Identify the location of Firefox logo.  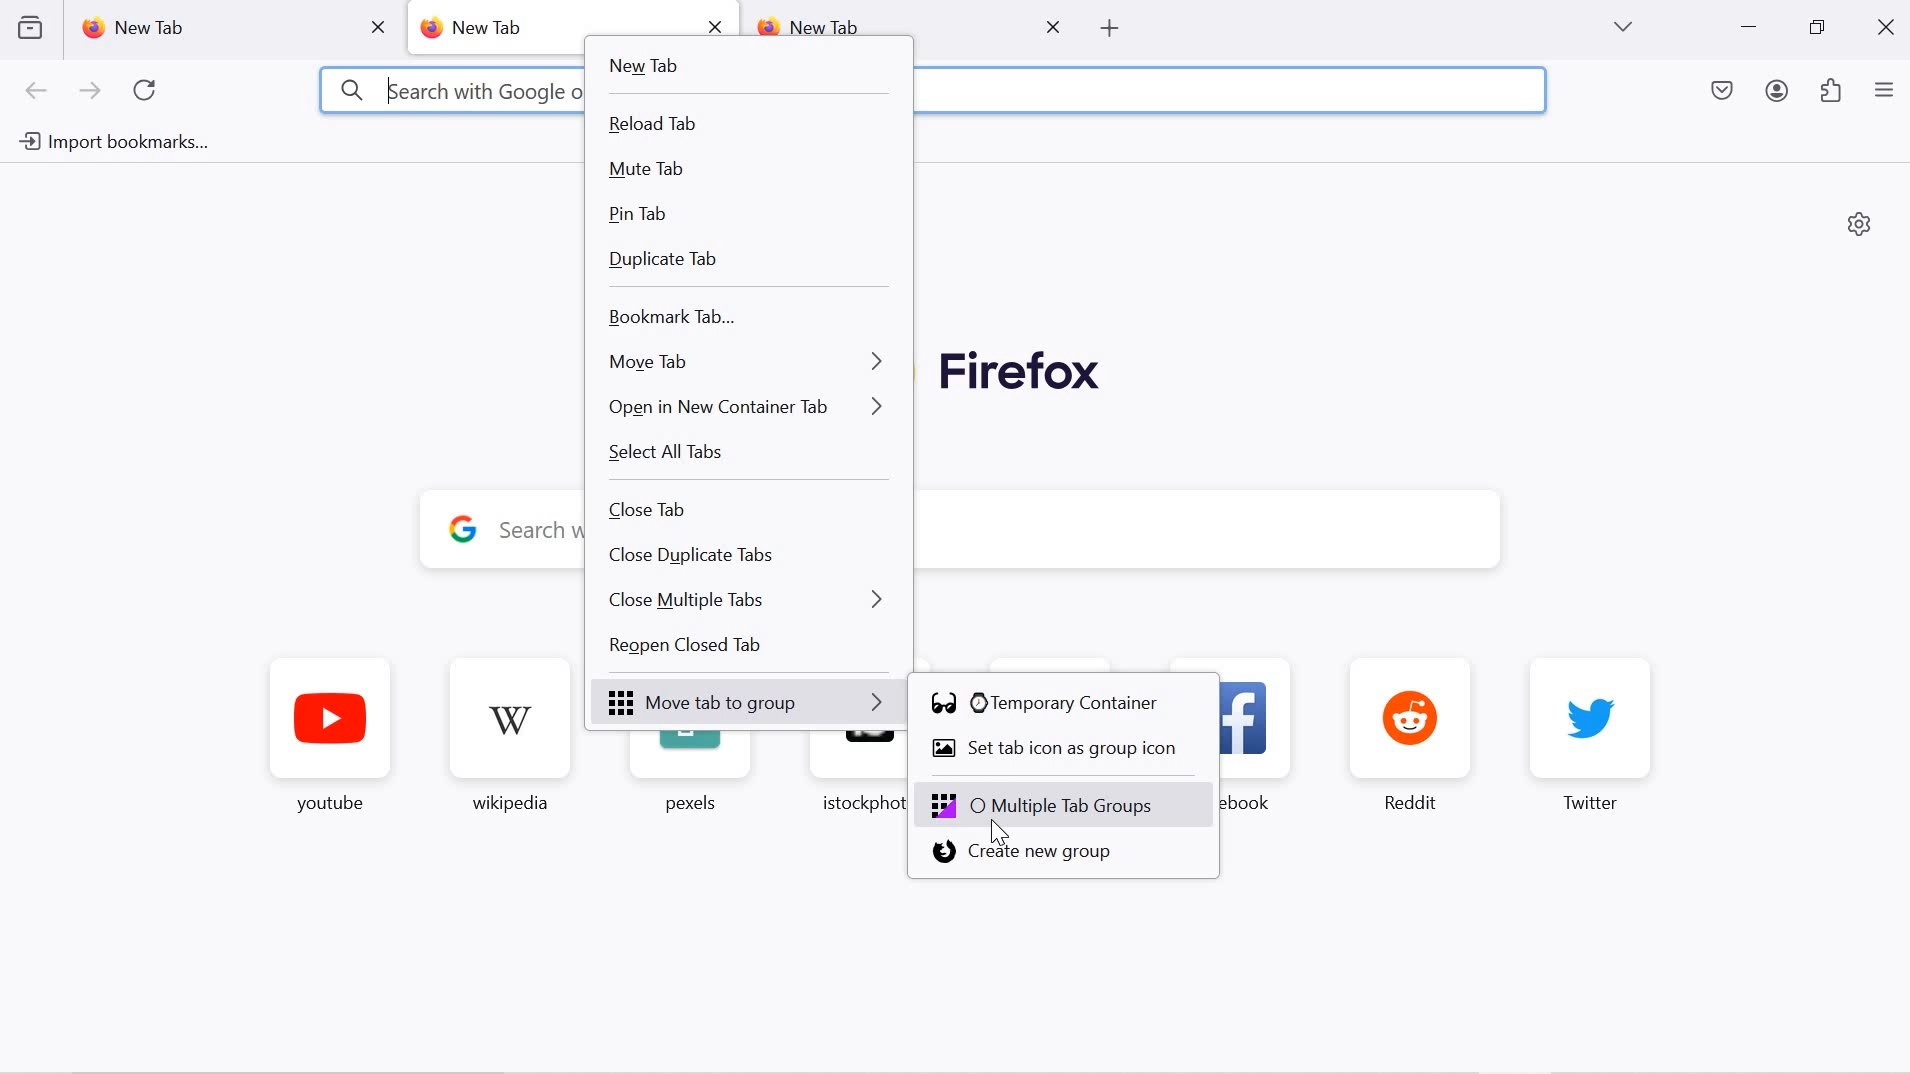
(1021, 373).